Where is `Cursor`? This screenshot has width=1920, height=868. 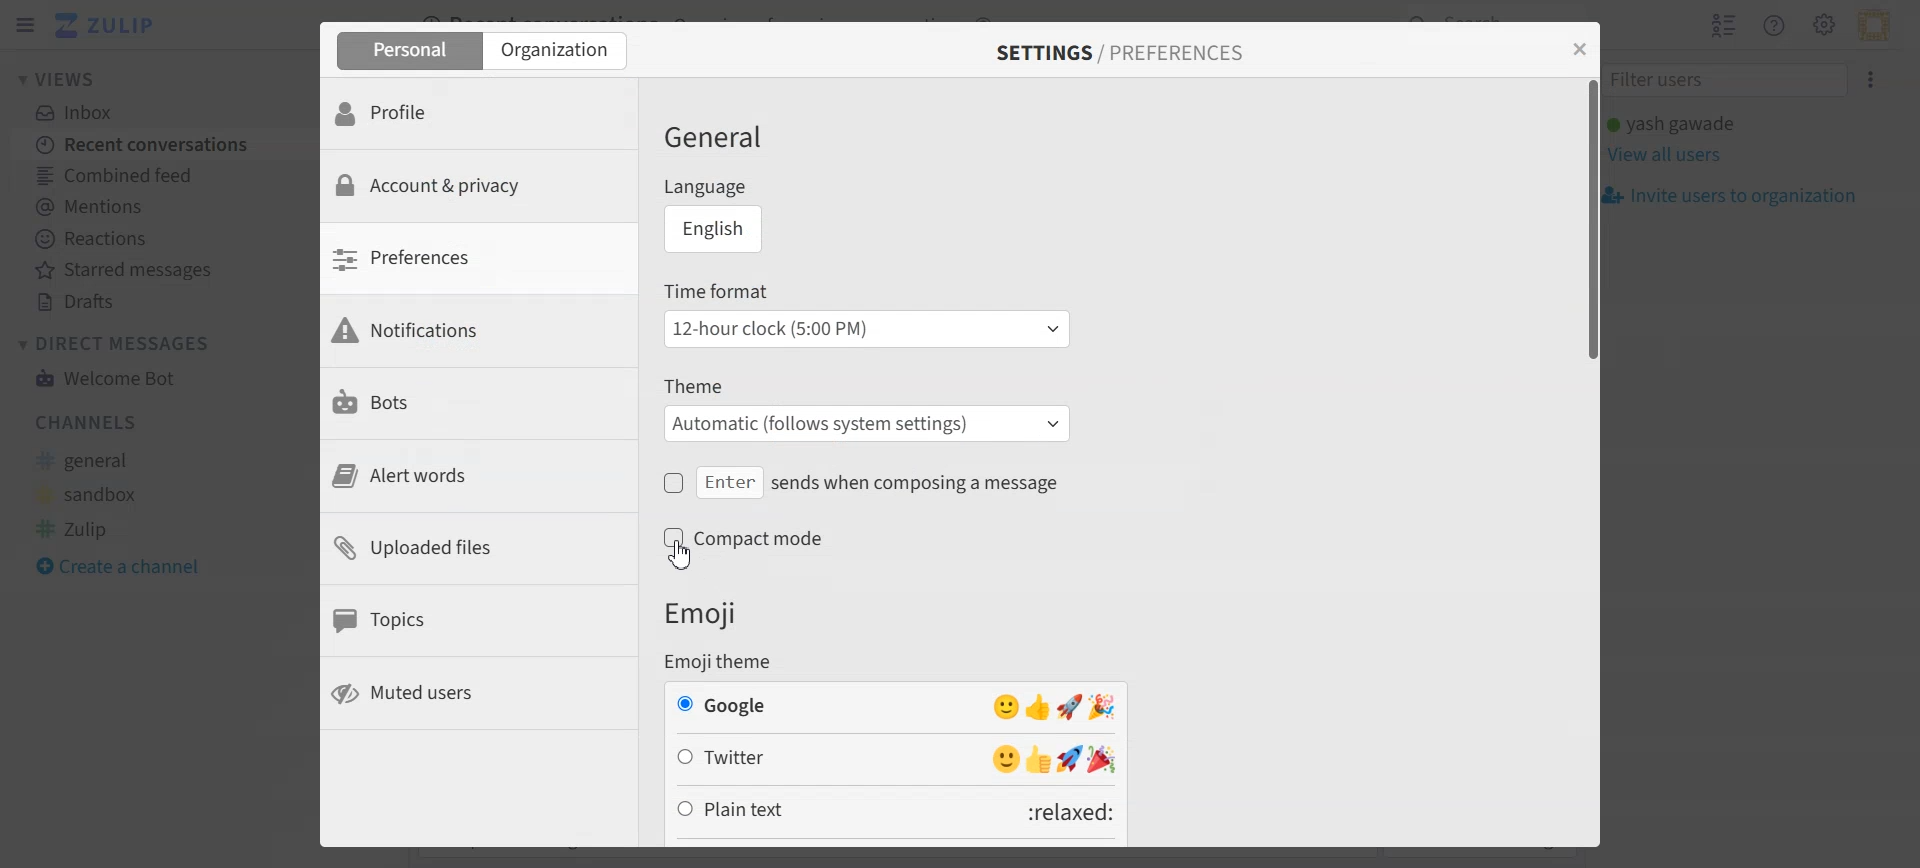
Cursor is located at coordinates (681, 553).